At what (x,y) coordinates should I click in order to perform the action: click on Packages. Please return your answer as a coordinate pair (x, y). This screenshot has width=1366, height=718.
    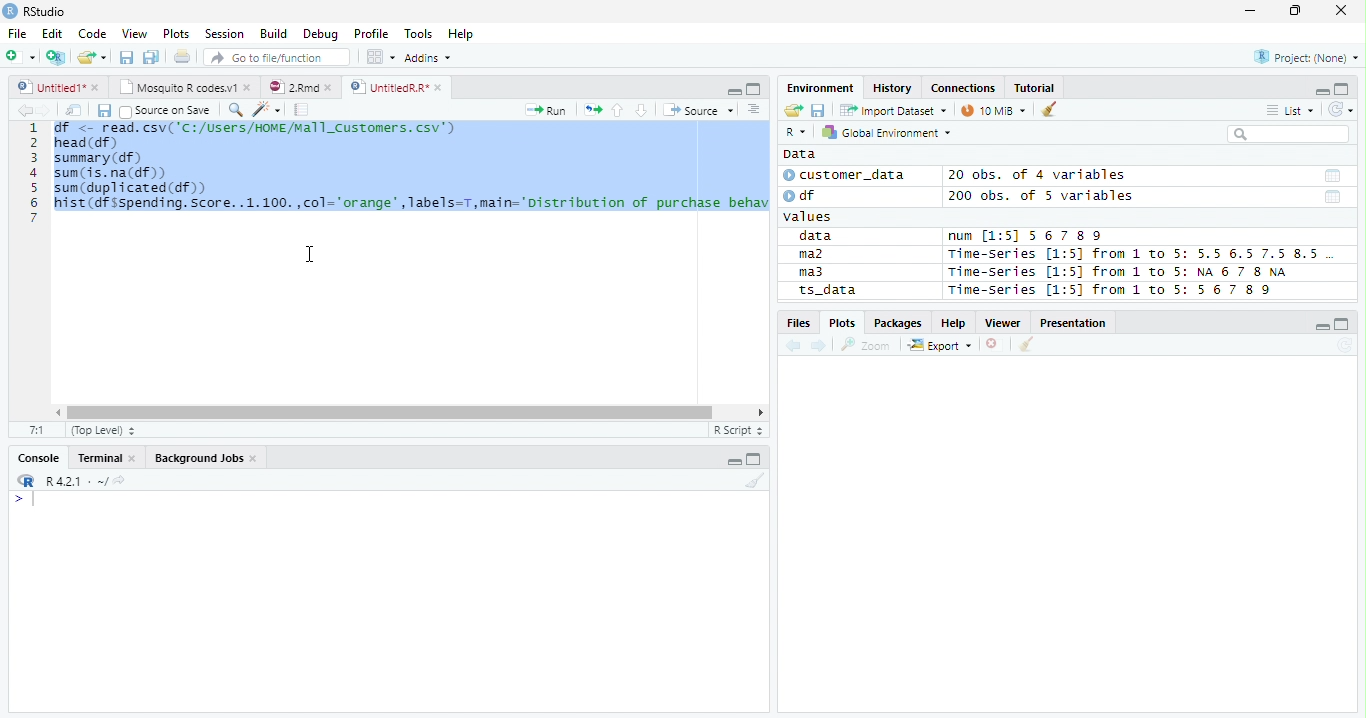
    Looking at the image, I should click on (897, 324).